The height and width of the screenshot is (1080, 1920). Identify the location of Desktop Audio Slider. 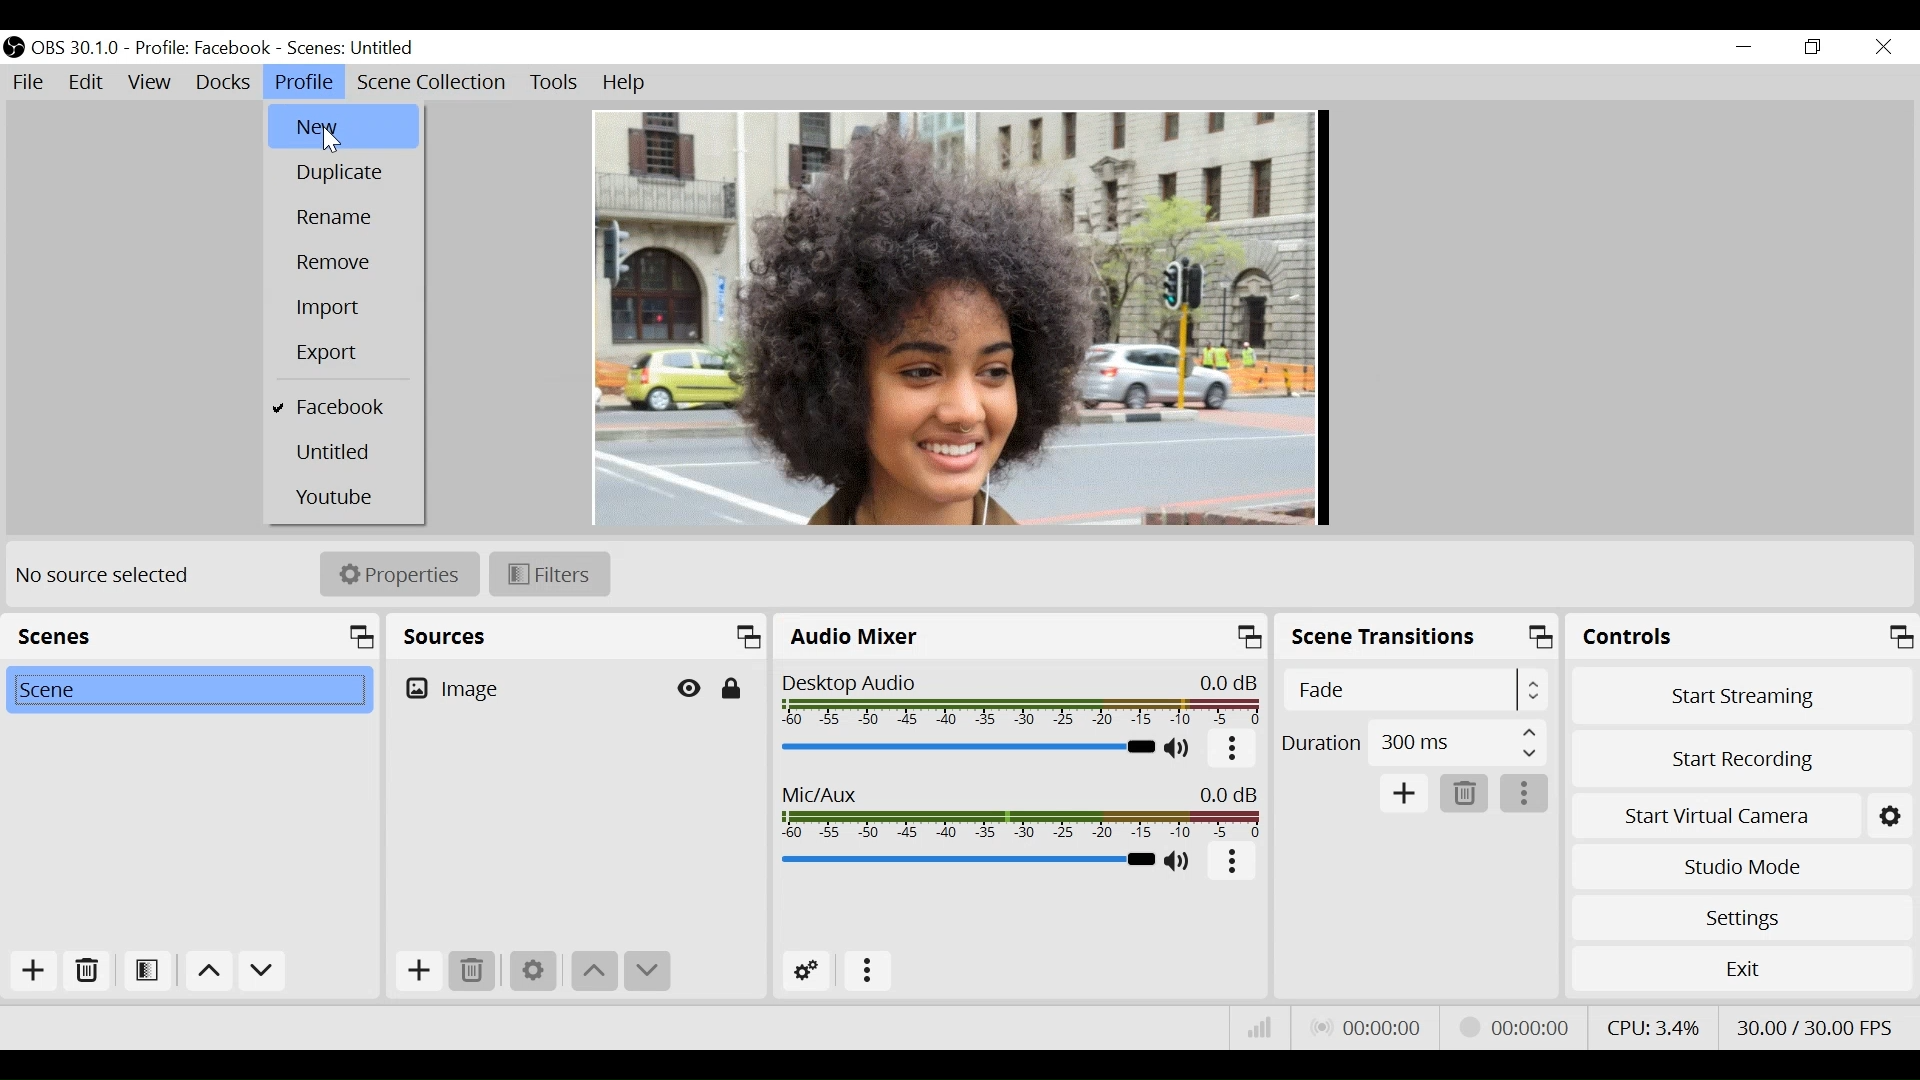
(968, 748).